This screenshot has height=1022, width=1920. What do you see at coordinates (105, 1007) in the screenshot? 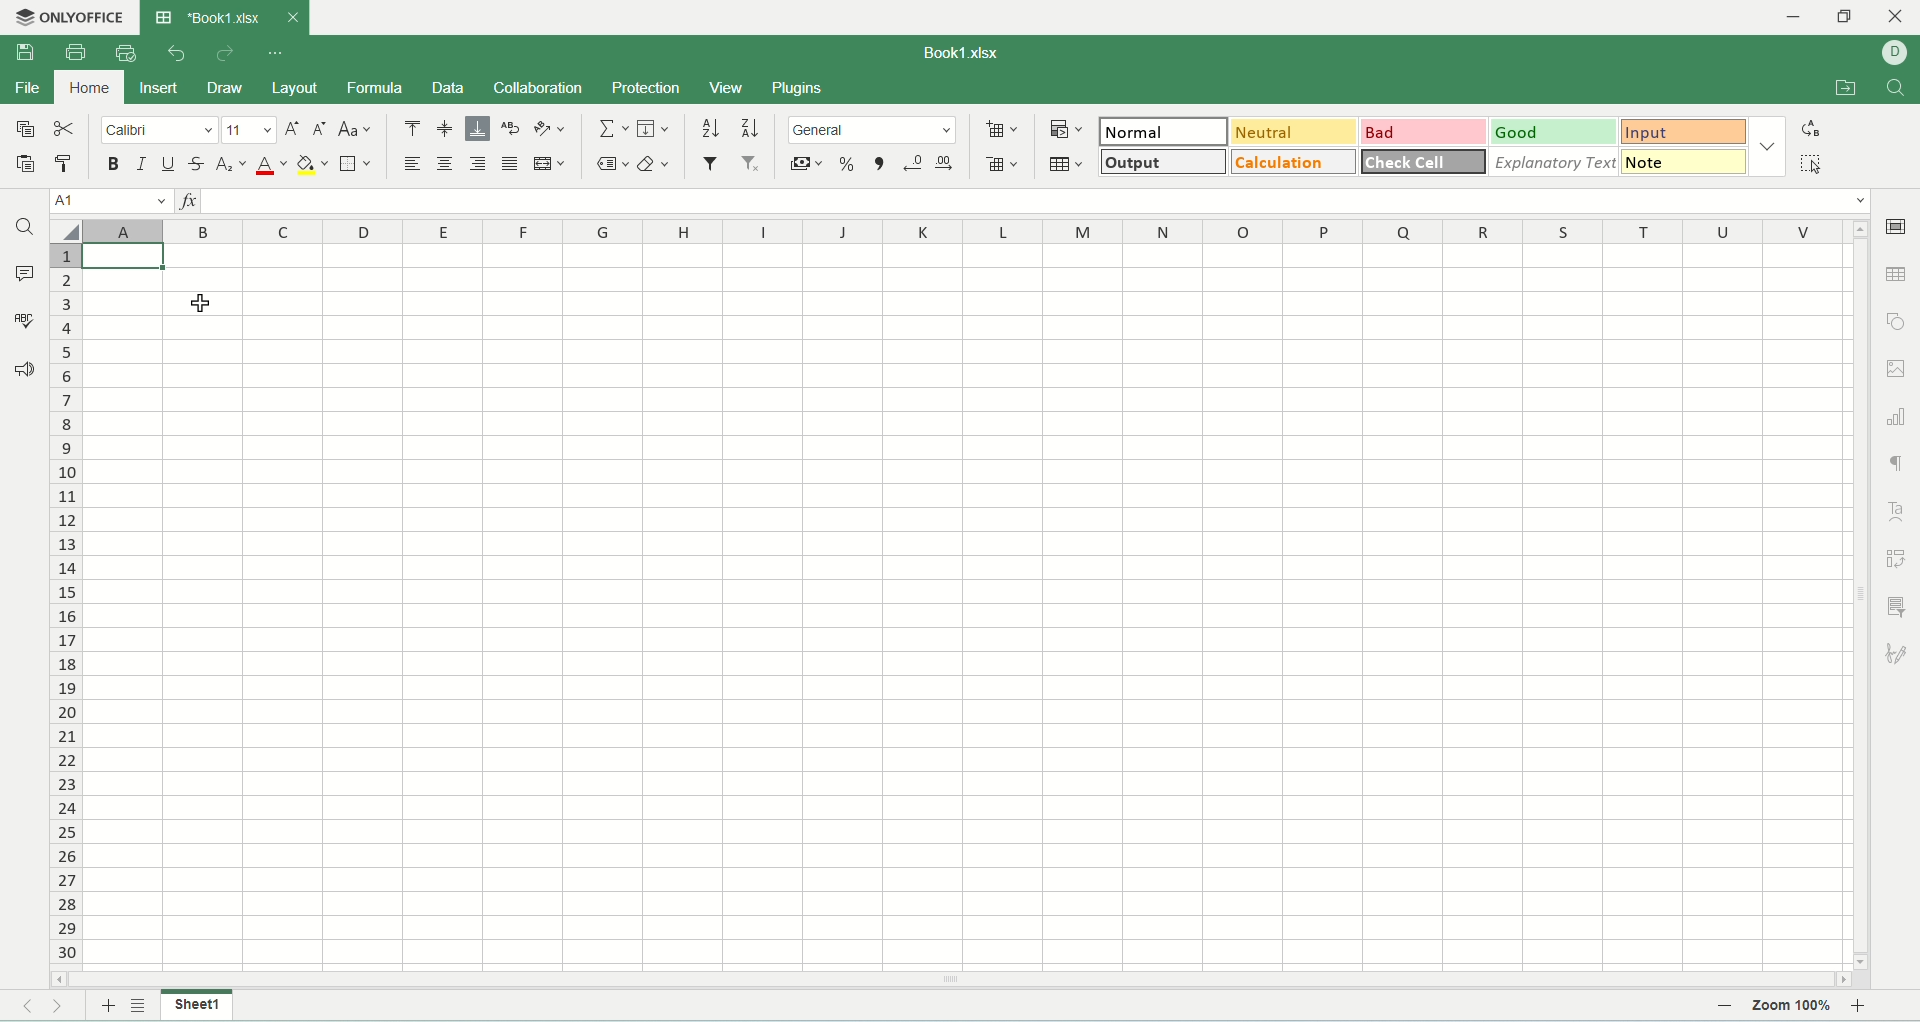
I see `new sheet` at bounding box center [105, 1007].